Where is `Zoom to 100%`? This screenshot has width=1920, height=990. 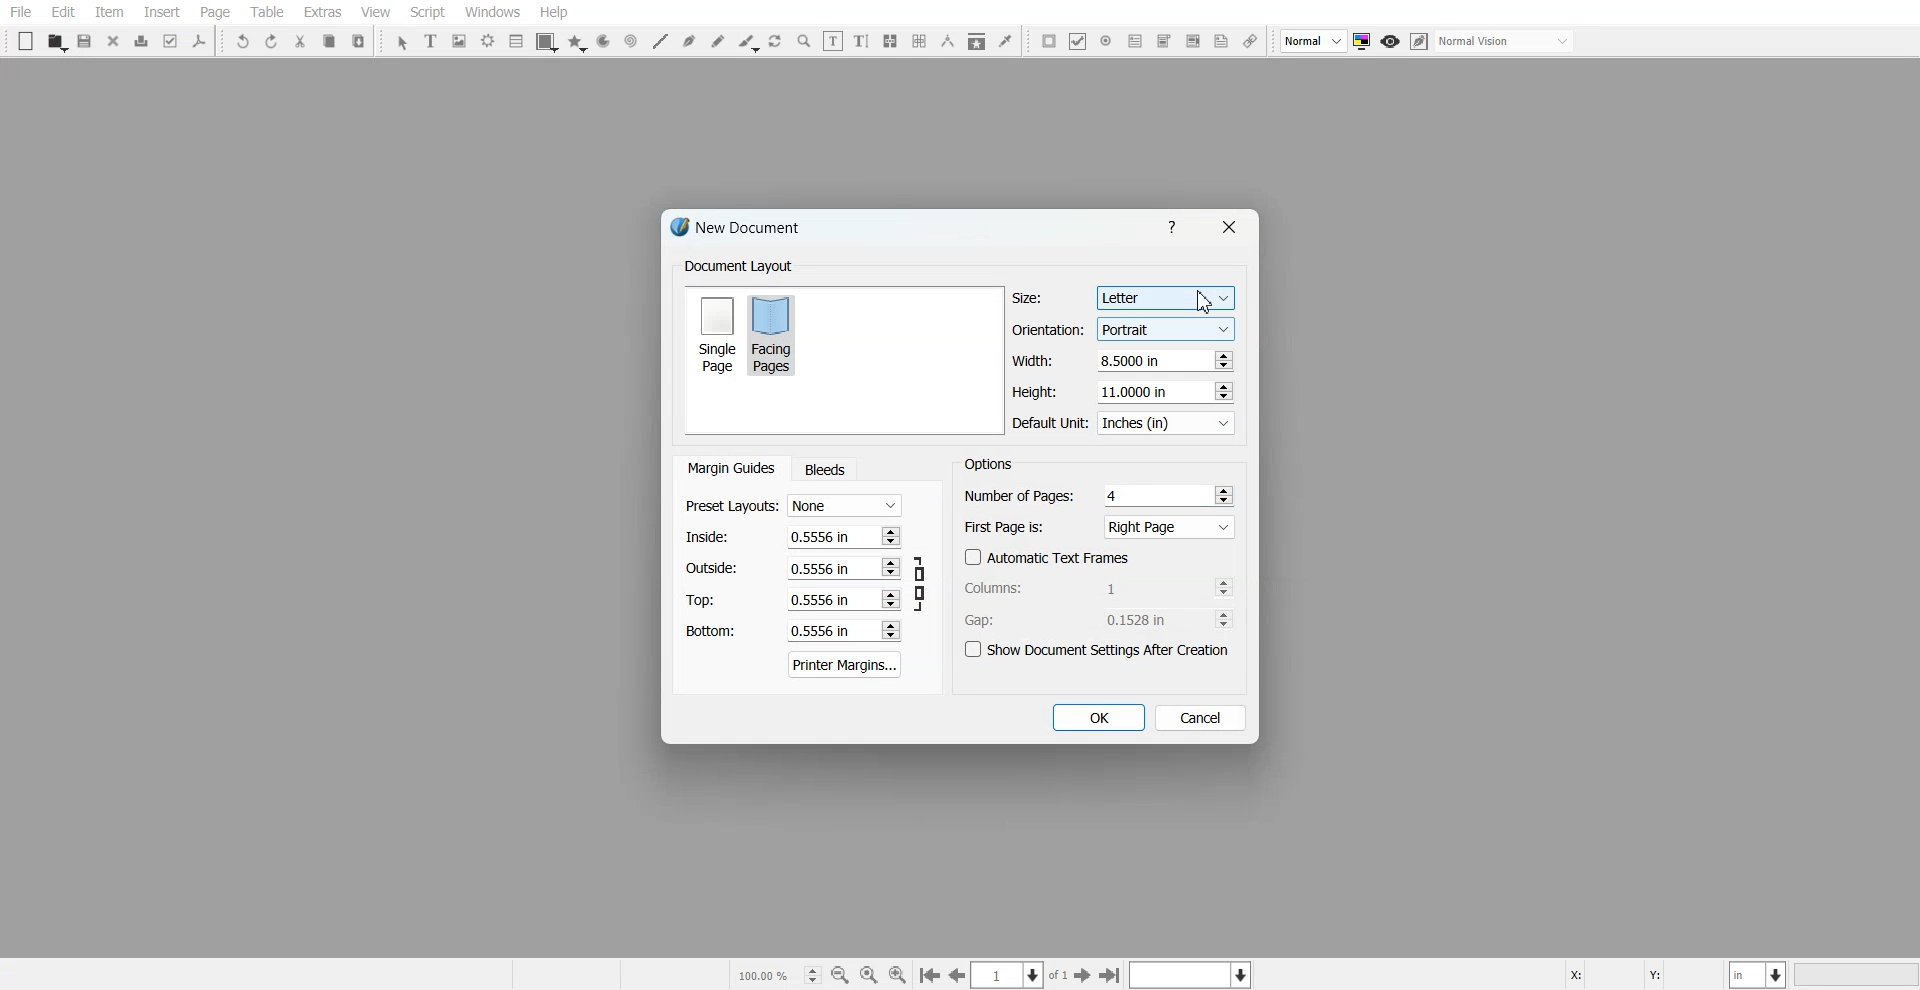 Zoom to 100% is located at coordinates (869, 974).